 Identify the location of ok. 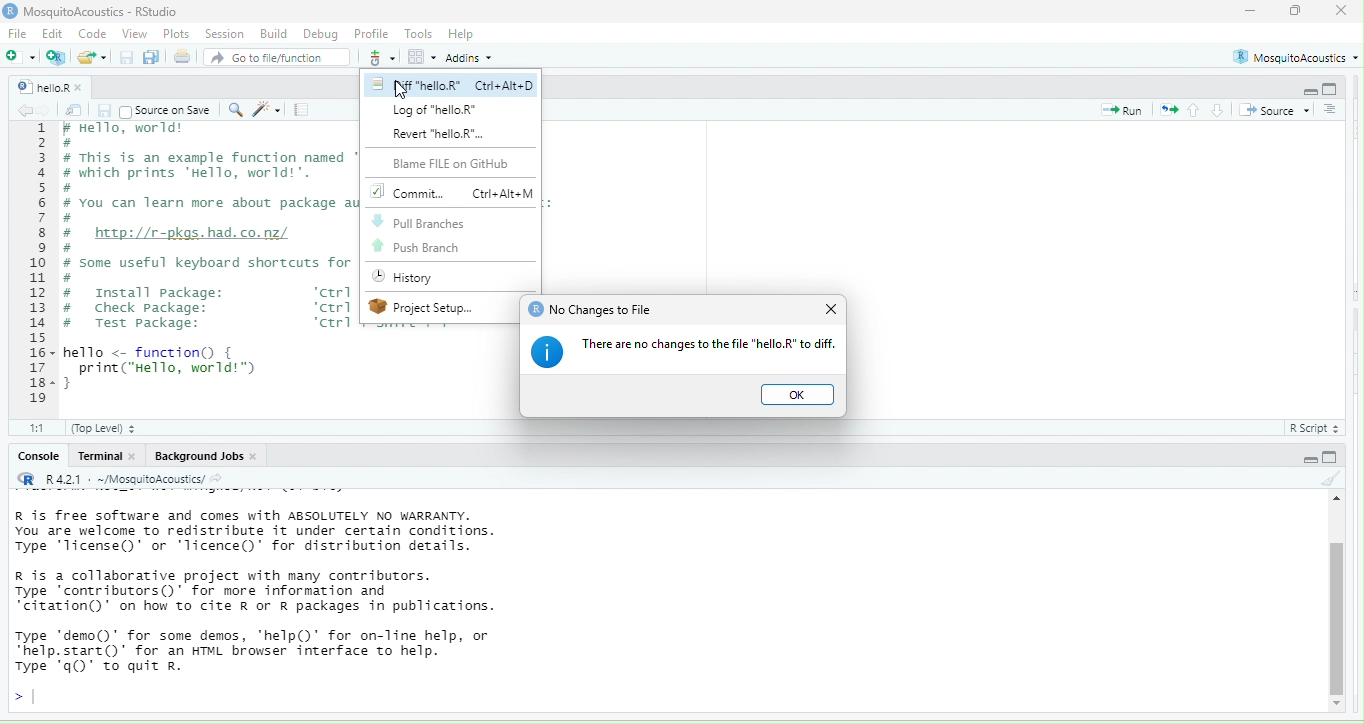
(801, 396).